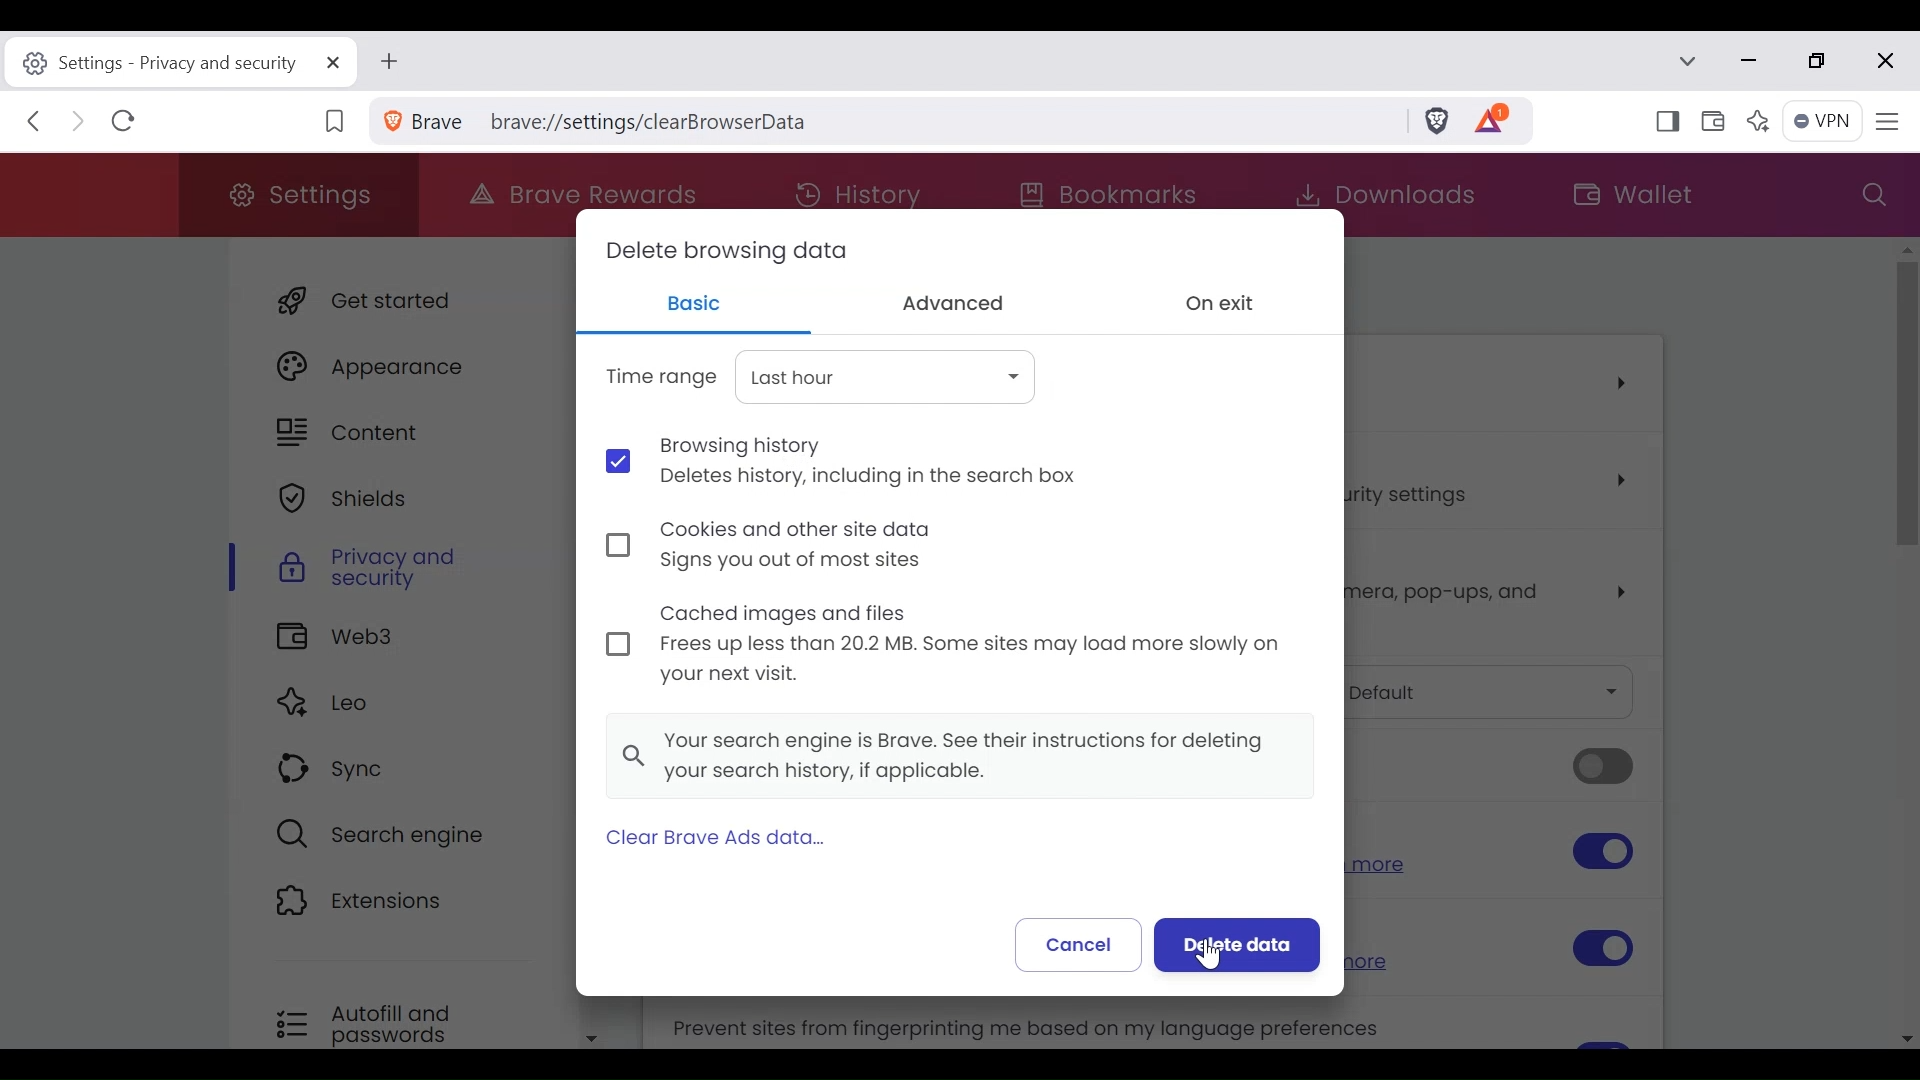 This screenshot has height=1080, width=1920. What do you see at coordinates (400, 568) in the screenshot?
I see `Privacy and Security` at bounding box center [400, 568].